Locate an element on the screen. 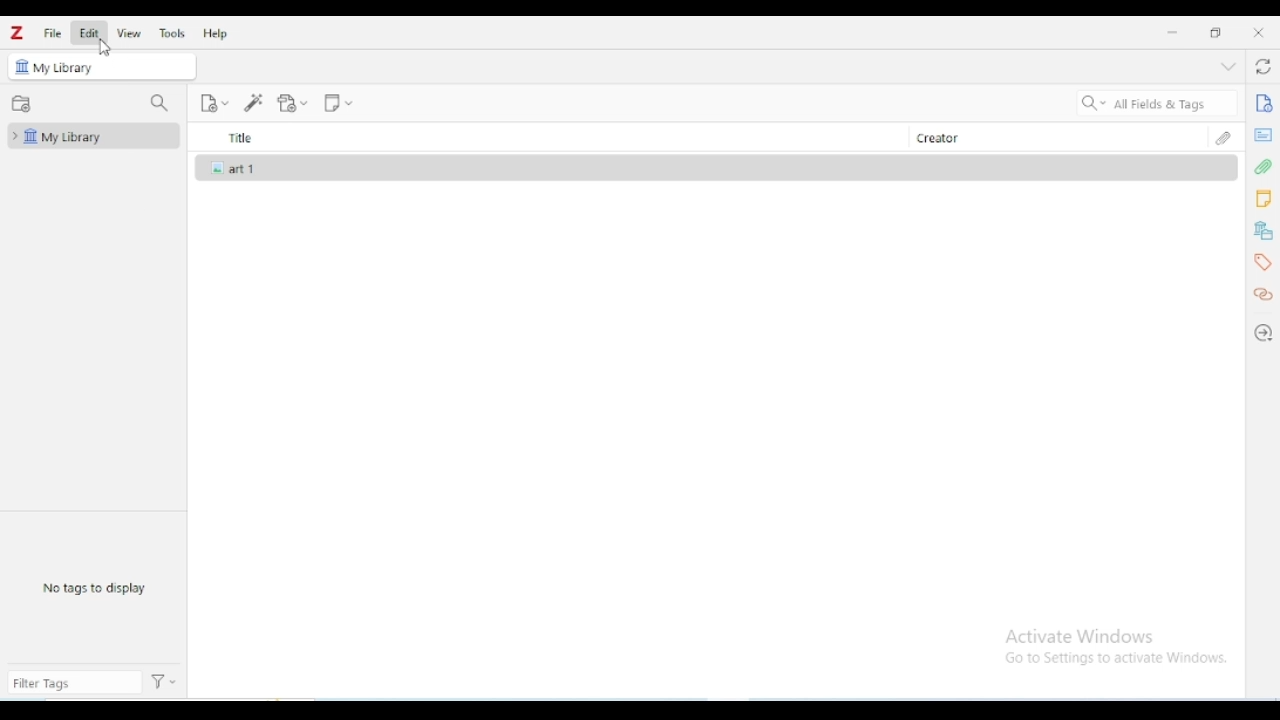 The height and width of the screenshot is (720, 1280). view is located at coordinates (130, 33).